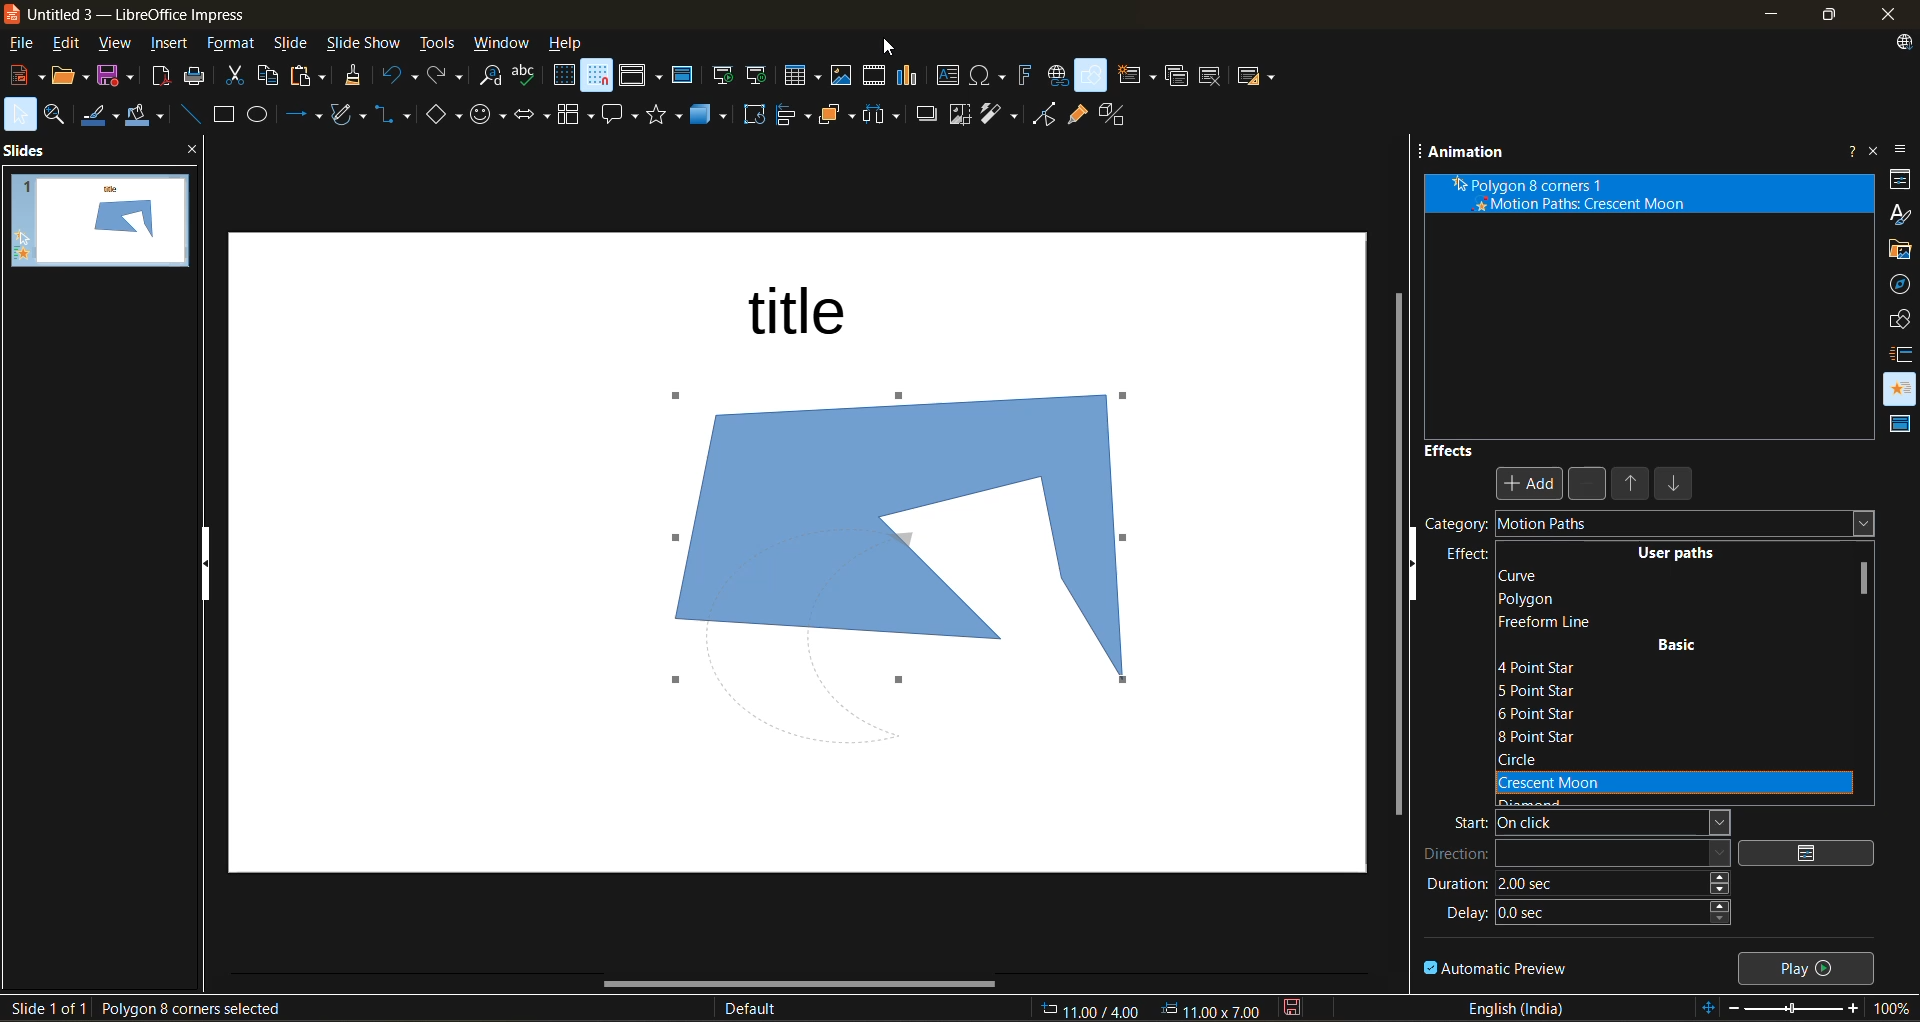 The height and width of the screenshot is (1022, 1920). Describe the element at coordinates (803, 986) in the screenshot. I see `horizontal scroll bar` at that location.